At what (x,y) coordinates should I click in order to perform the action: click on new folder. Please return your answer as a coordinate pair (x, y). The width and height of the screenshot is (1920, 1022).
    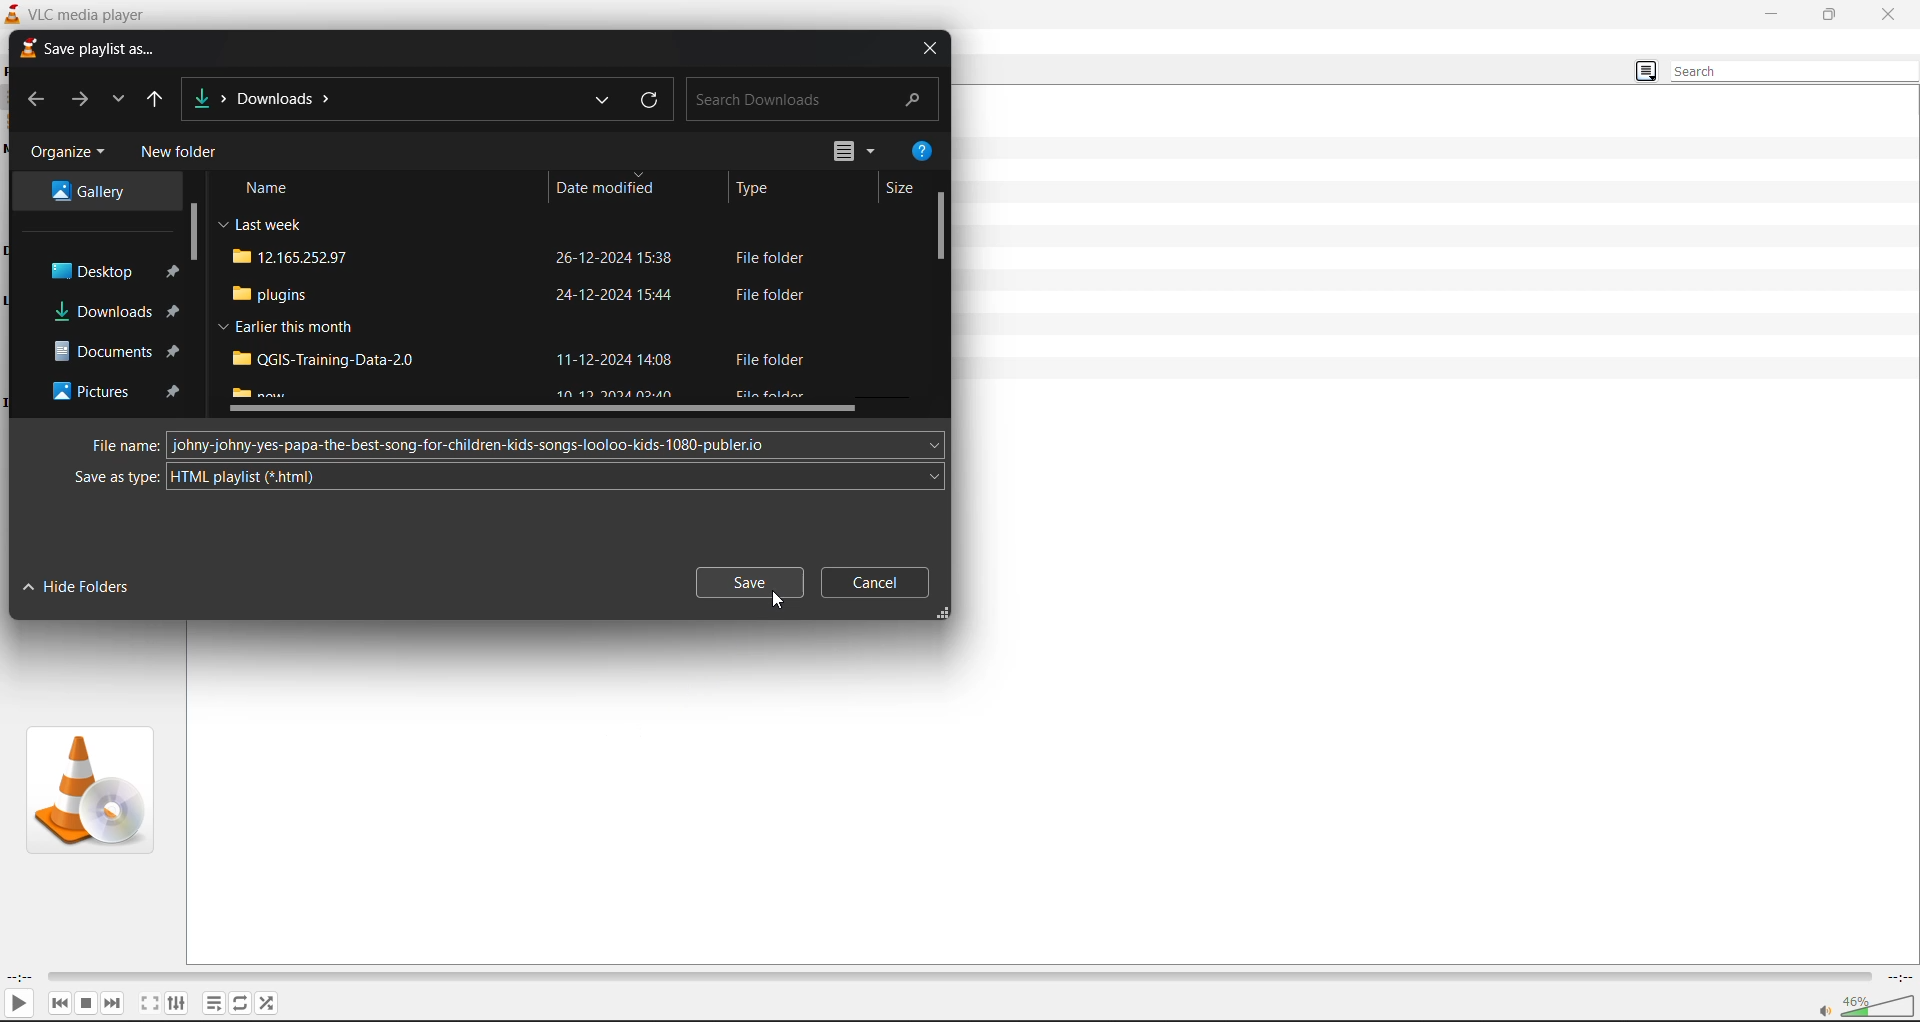
    Looking at the image, I should click on (177, 153).